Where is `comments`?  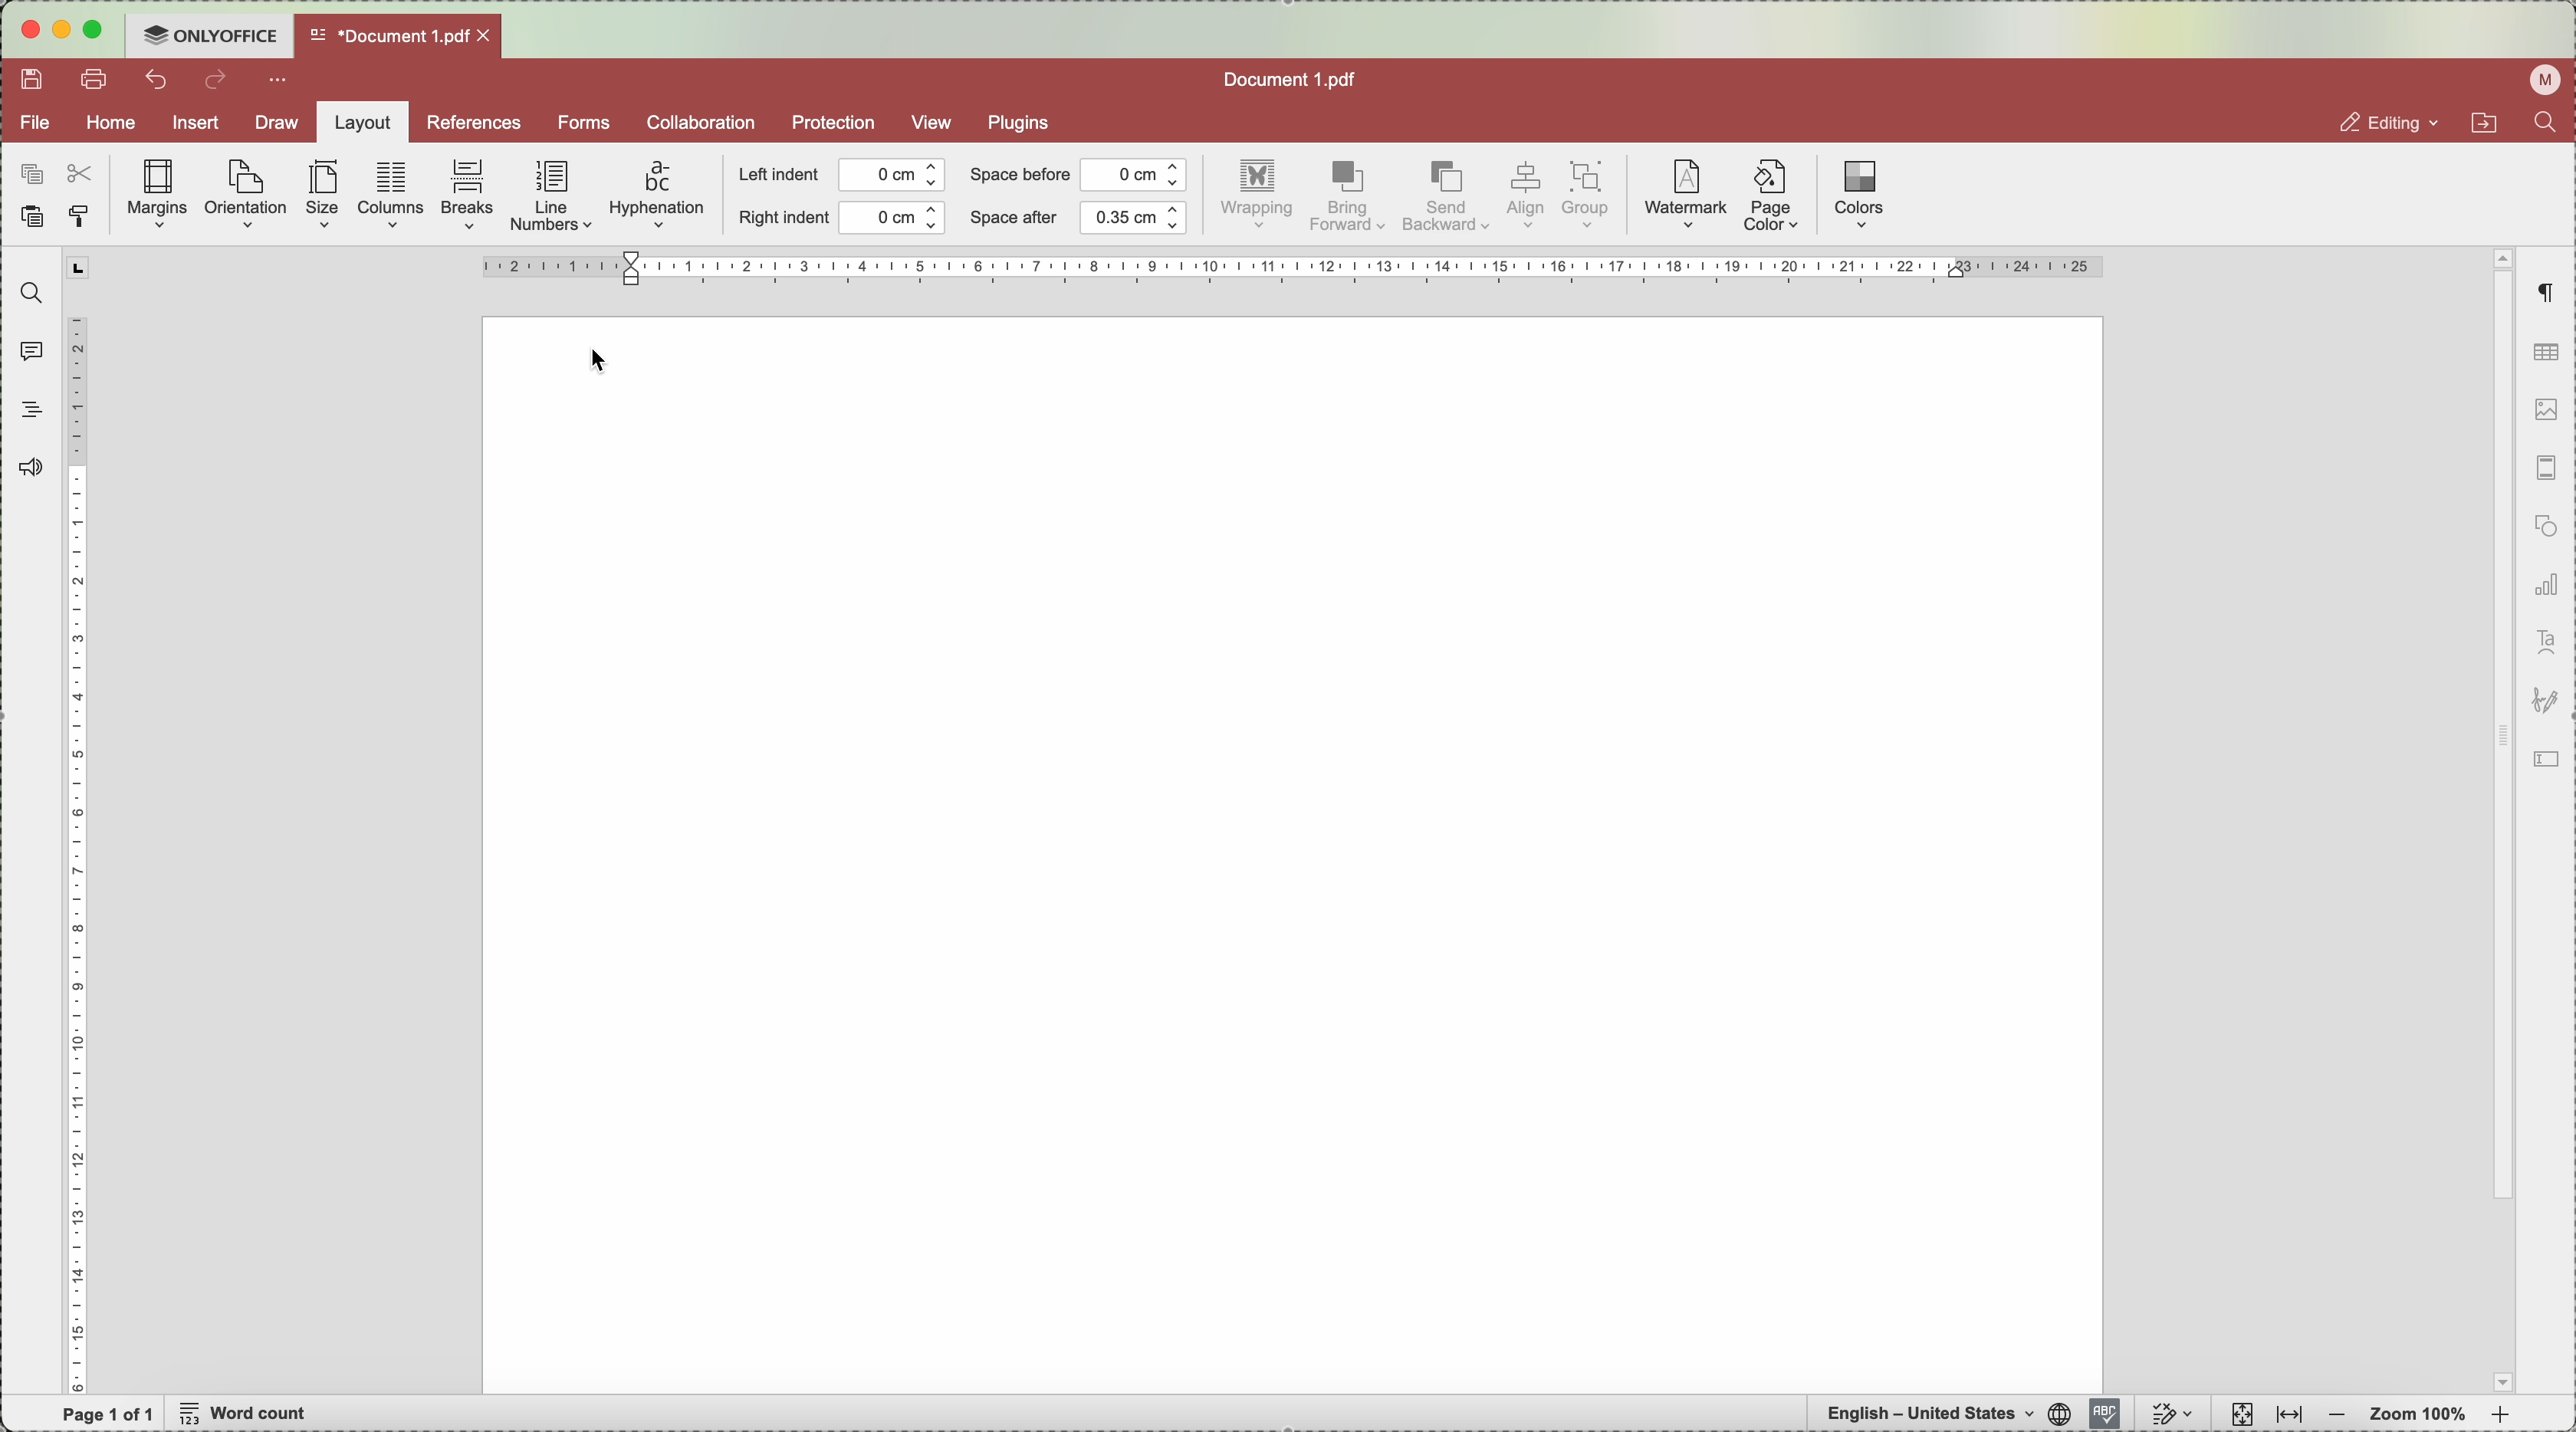
comments is located at coordinates (27, 350).